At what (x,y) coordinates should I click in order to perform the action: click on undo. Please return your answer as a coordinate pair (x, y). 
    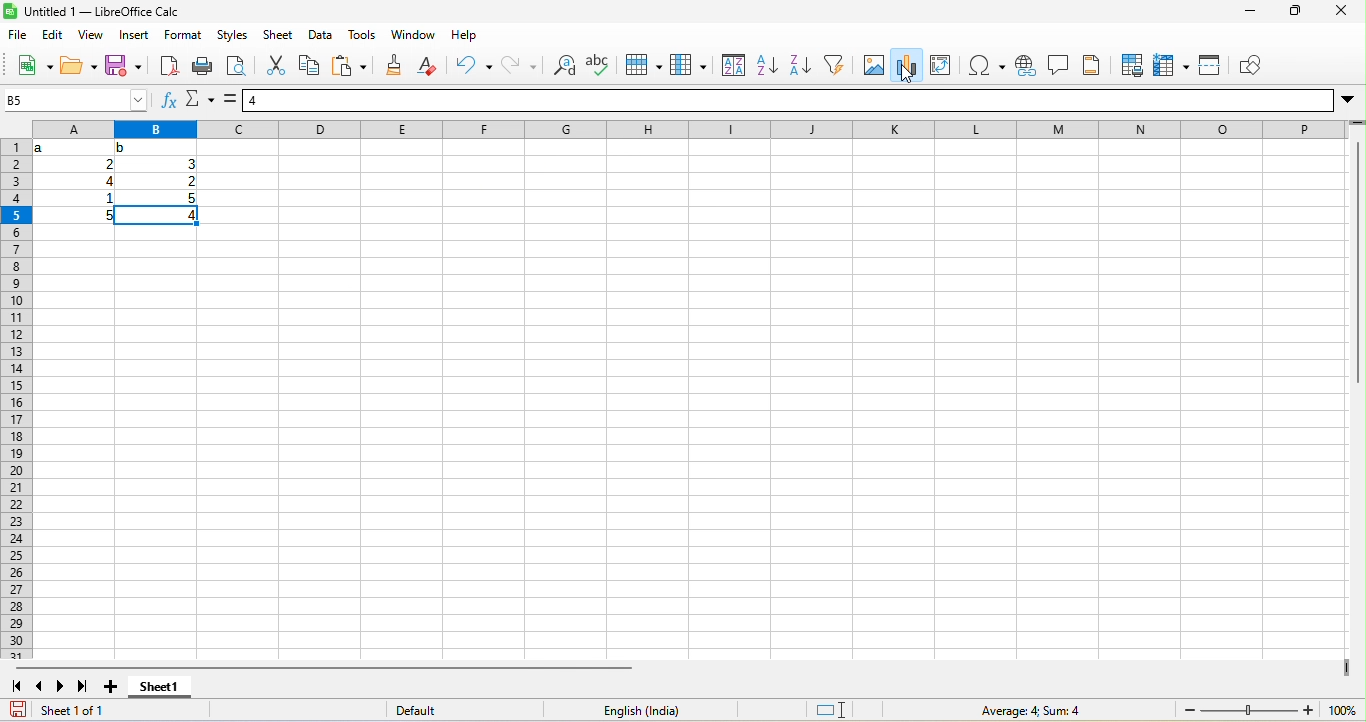
    Looking at the image, I should click on (474, 64).